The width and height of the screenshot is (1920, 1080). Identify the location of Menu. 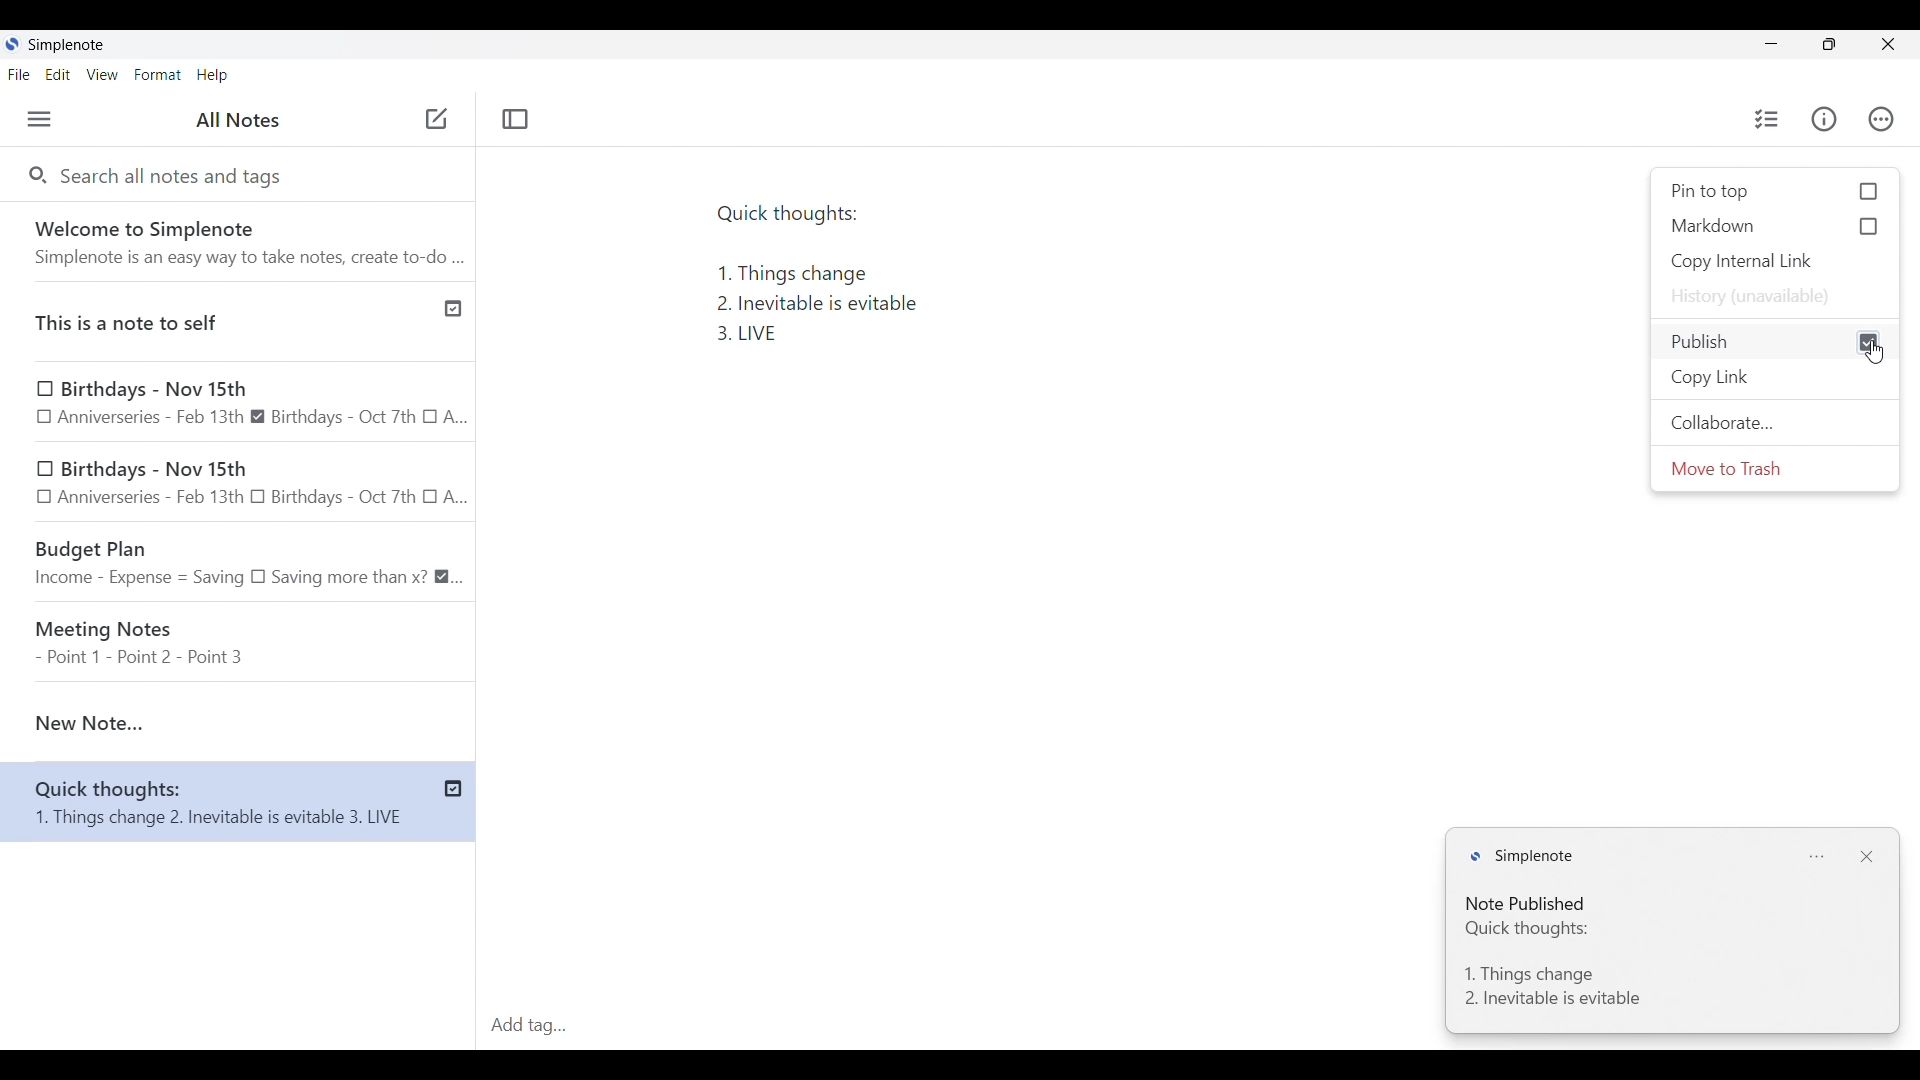
(40, 119).